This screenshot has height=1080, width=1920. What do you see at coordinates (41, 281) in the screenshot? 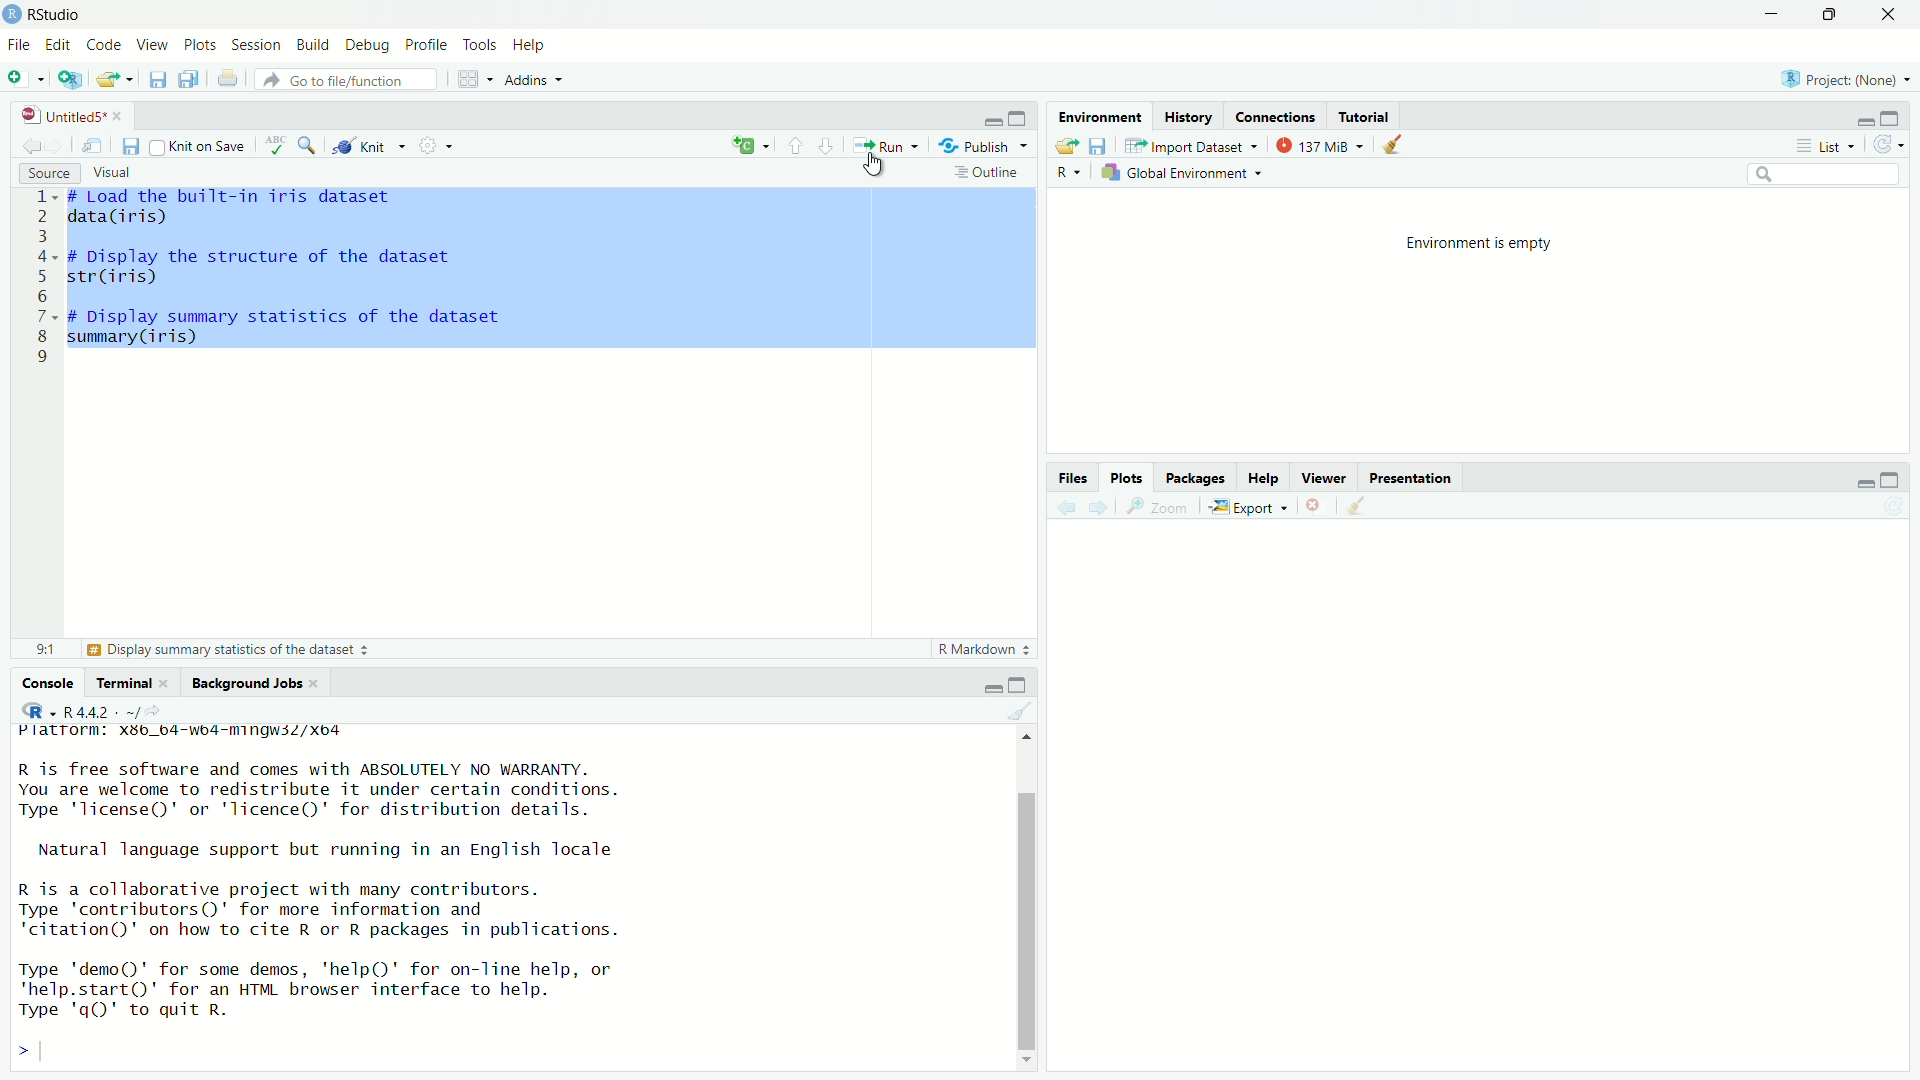
I see `Line numbers` at bounding box center [41, 281].